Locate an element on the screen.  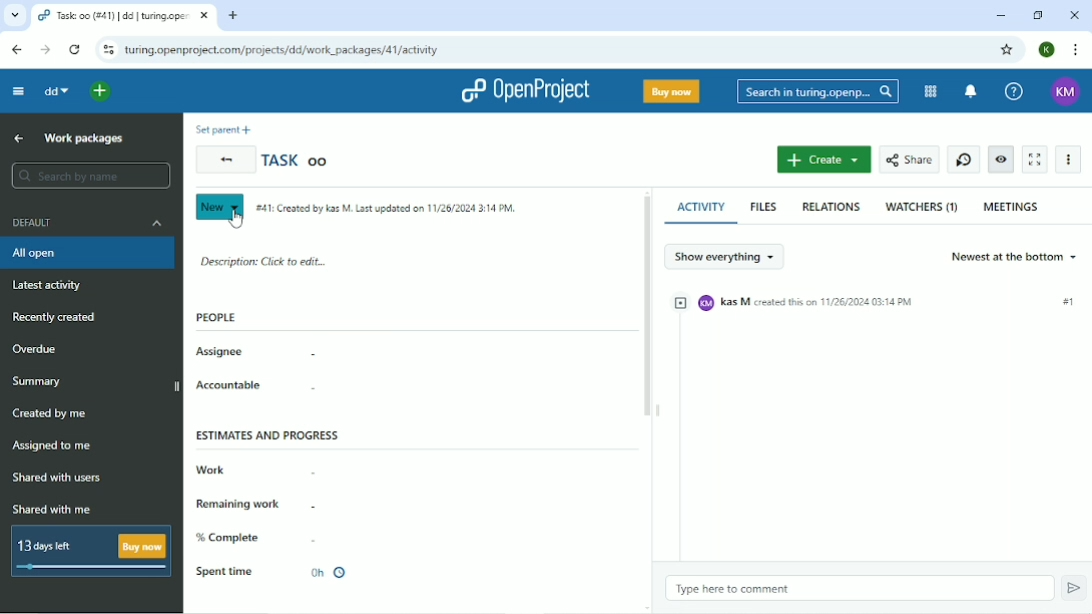
#41: Created by Kas m. Last updated on 11/26/2024 3:14 PM . is located at coordinates (390, 209).